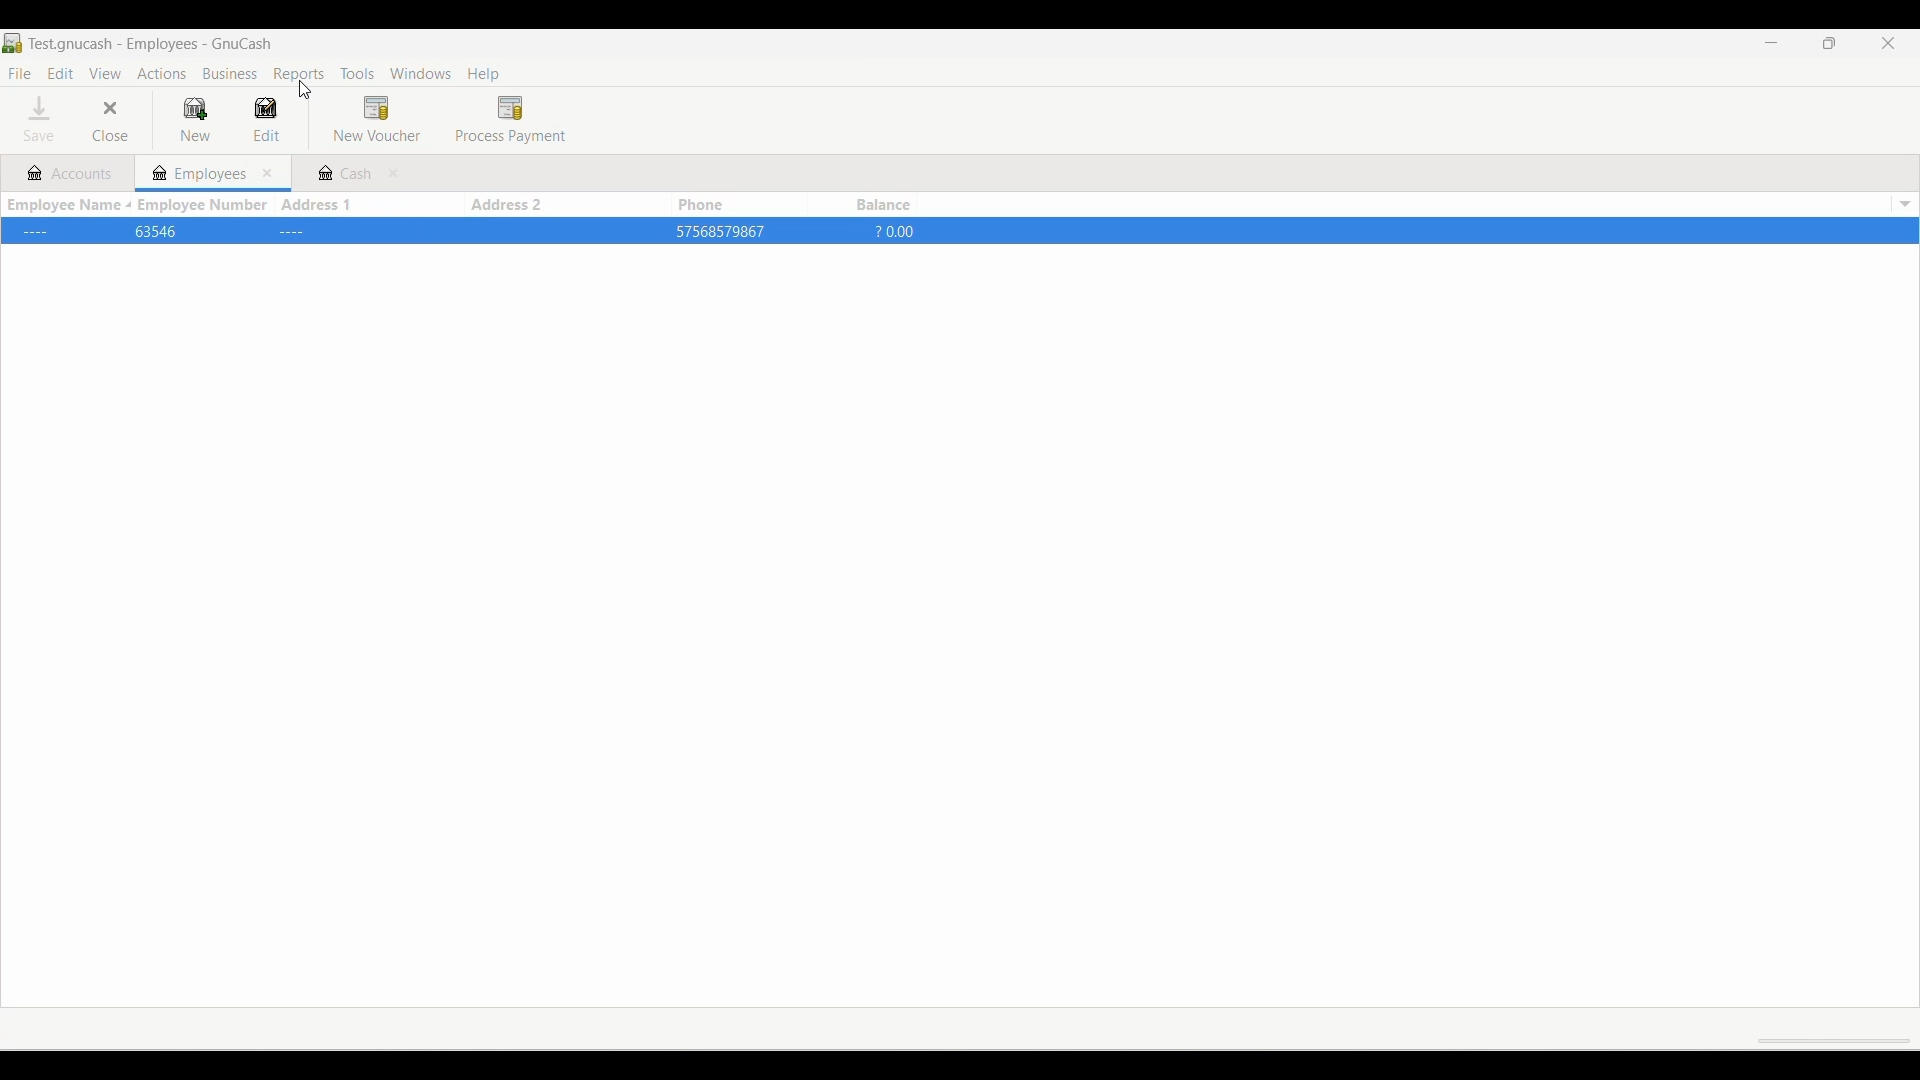  I want to click on New voucher, so click(376, 119).